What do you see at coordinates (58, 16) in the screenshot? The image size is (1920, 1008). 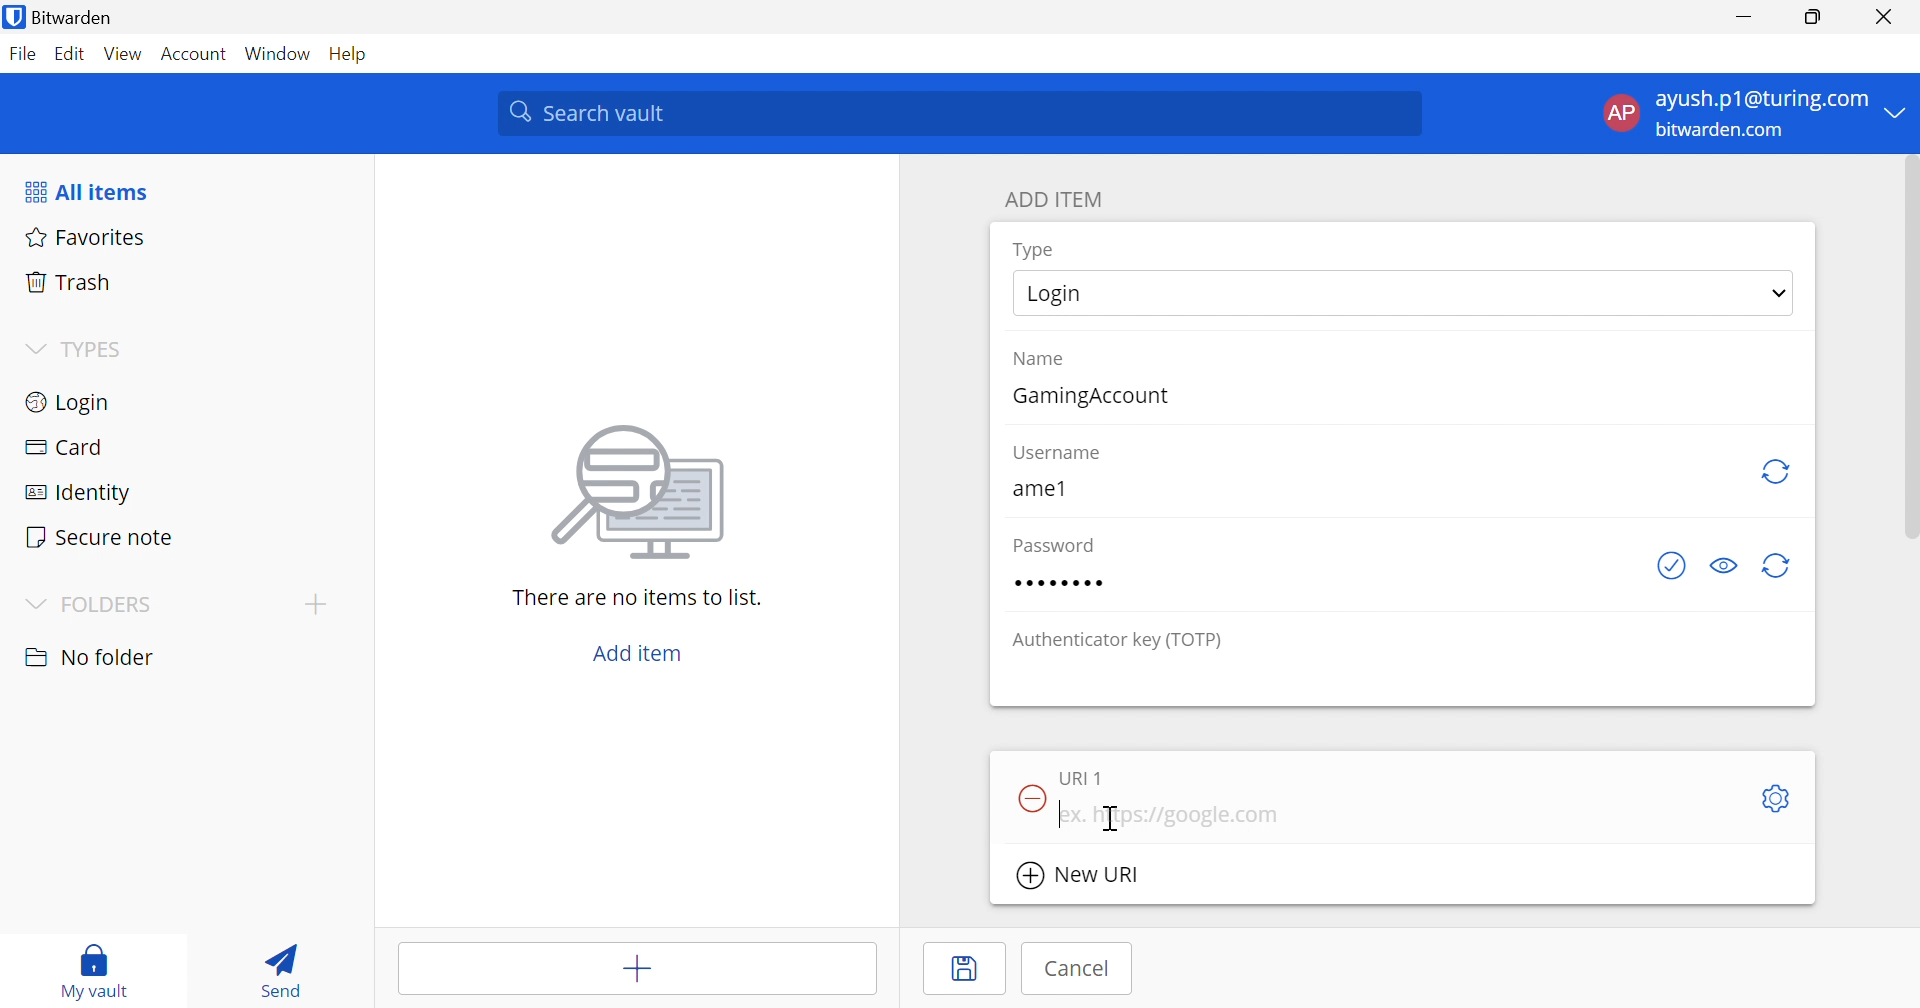 I see `Bitwarden` at bounding box center [58, 16].